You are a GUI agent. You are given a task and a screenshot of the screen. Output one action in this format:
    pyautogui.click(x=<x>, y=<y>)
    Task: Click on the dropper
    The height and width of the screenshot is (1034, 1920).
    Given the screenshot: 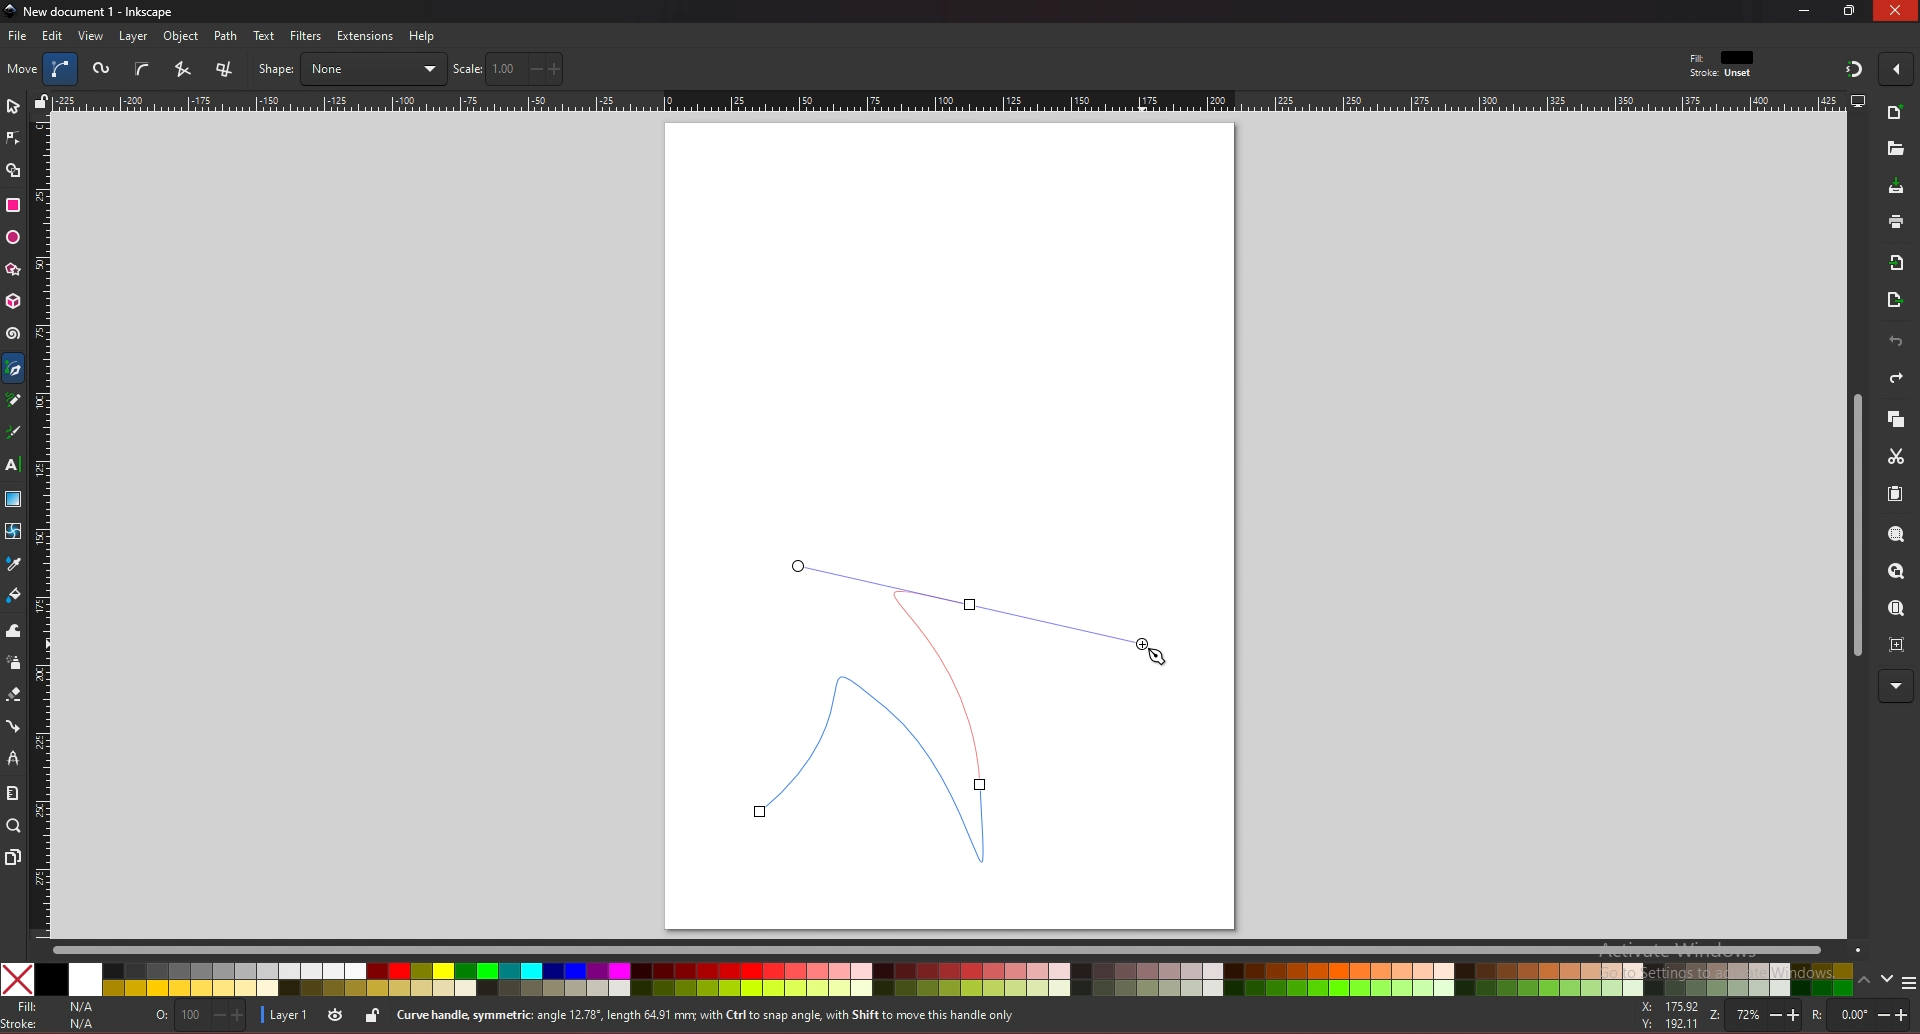 What is the action you would take?
    pyautogui.click(x=14, y=565)
    